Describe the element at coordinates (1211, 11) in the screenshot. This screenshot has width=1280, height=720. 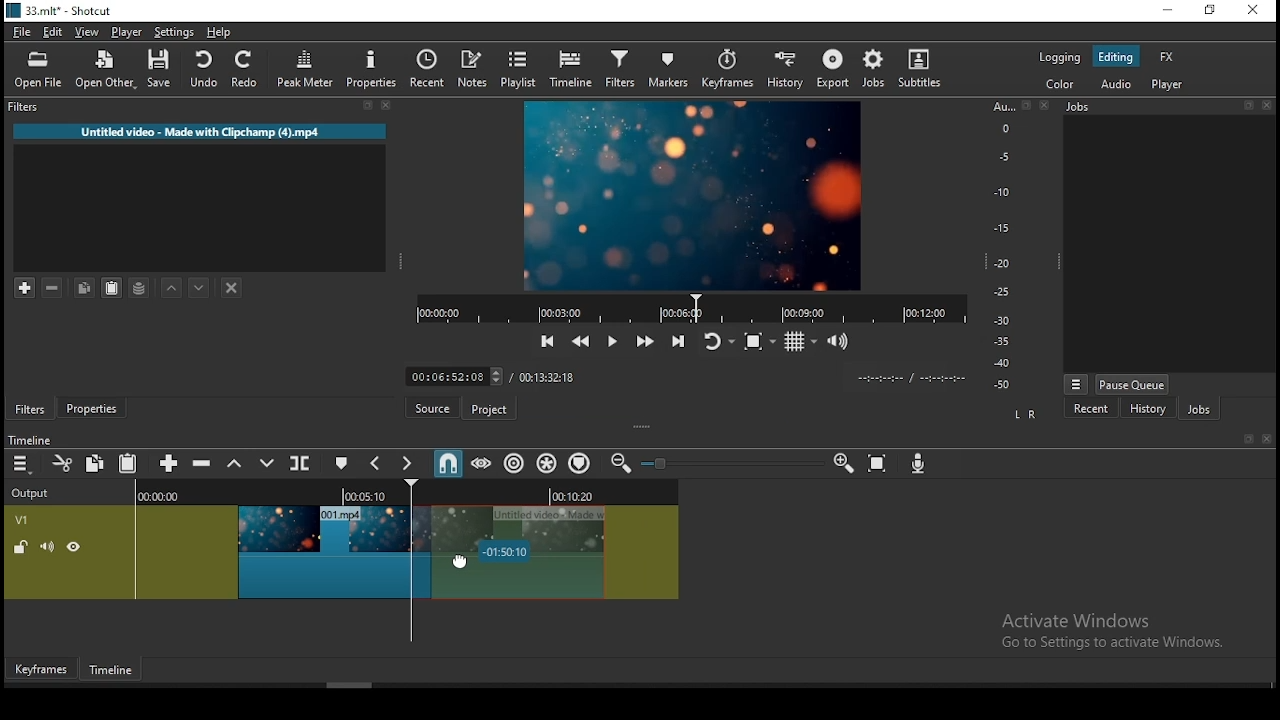
I see `maximise` at that location.